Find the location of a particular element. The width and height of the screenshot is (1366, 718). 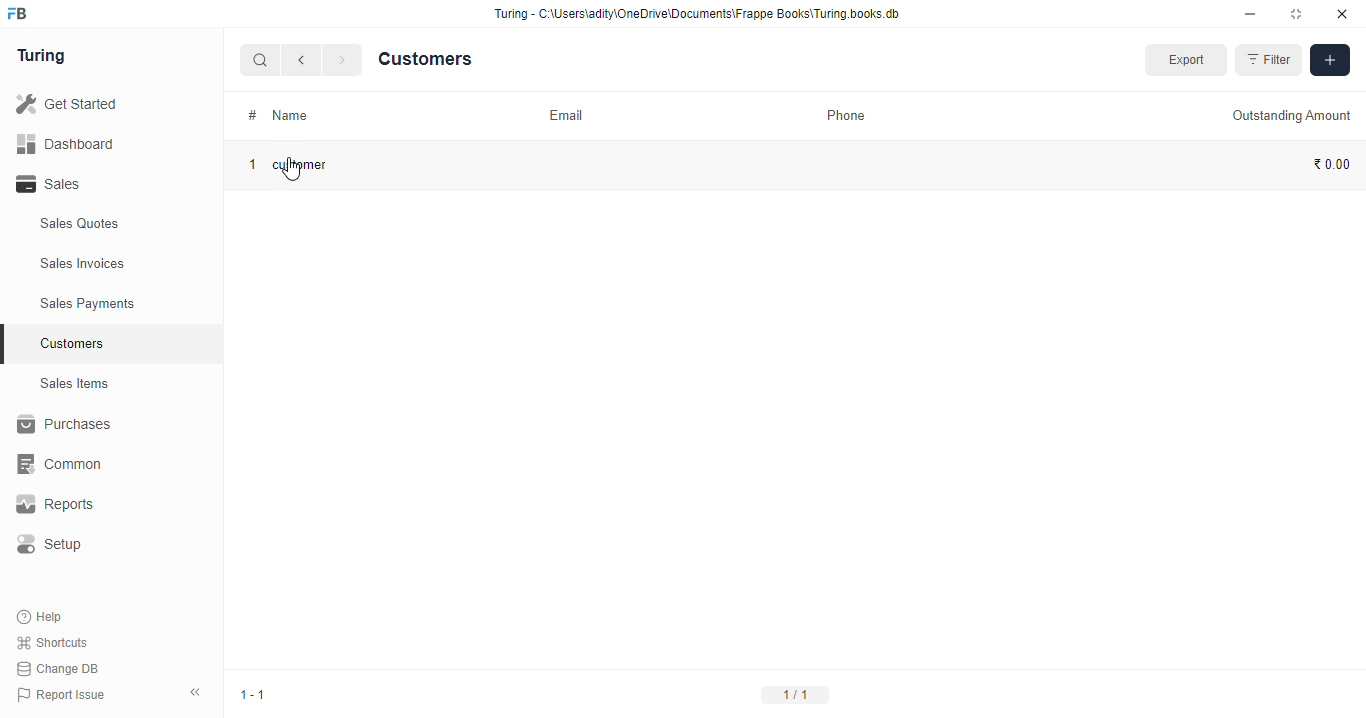

1/11 is located at coordinates (795, 695).